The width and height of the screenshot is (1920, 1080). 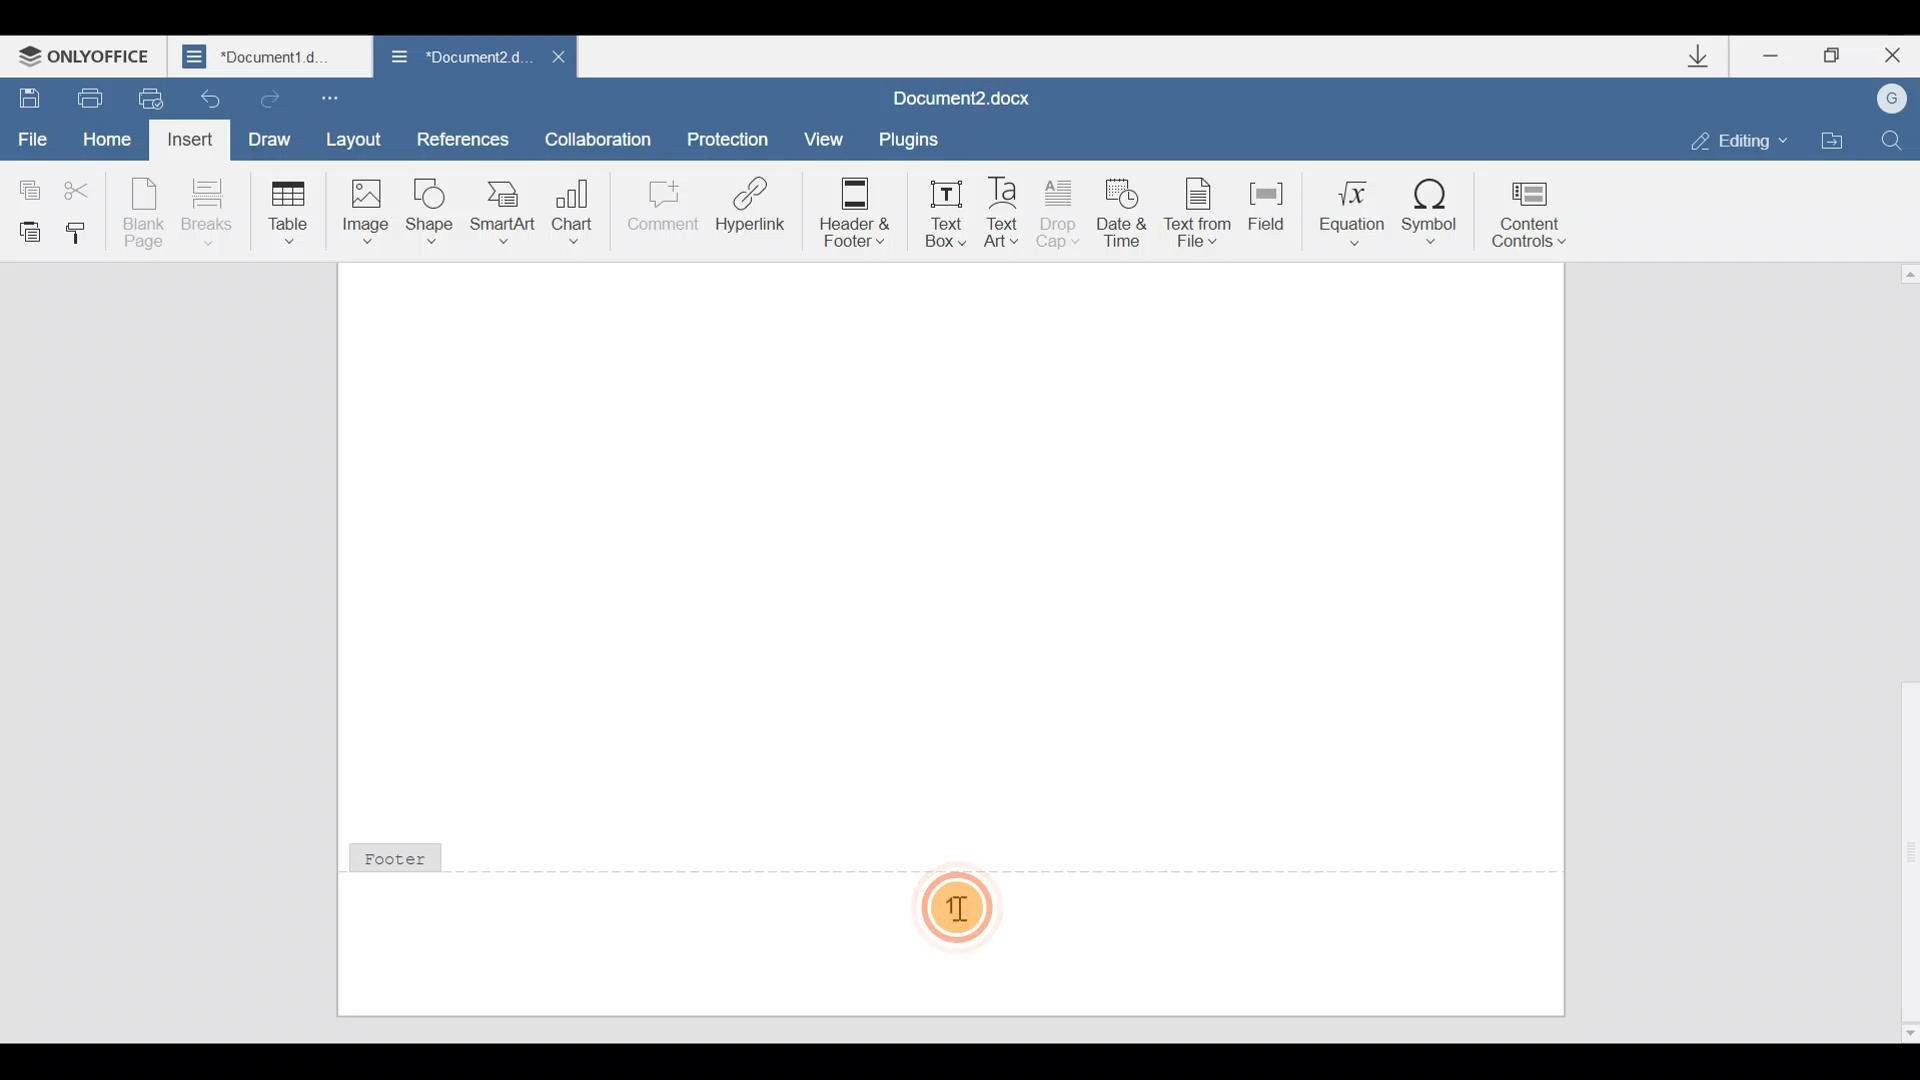 I want to click on Comment, so click(x=659, y=210).